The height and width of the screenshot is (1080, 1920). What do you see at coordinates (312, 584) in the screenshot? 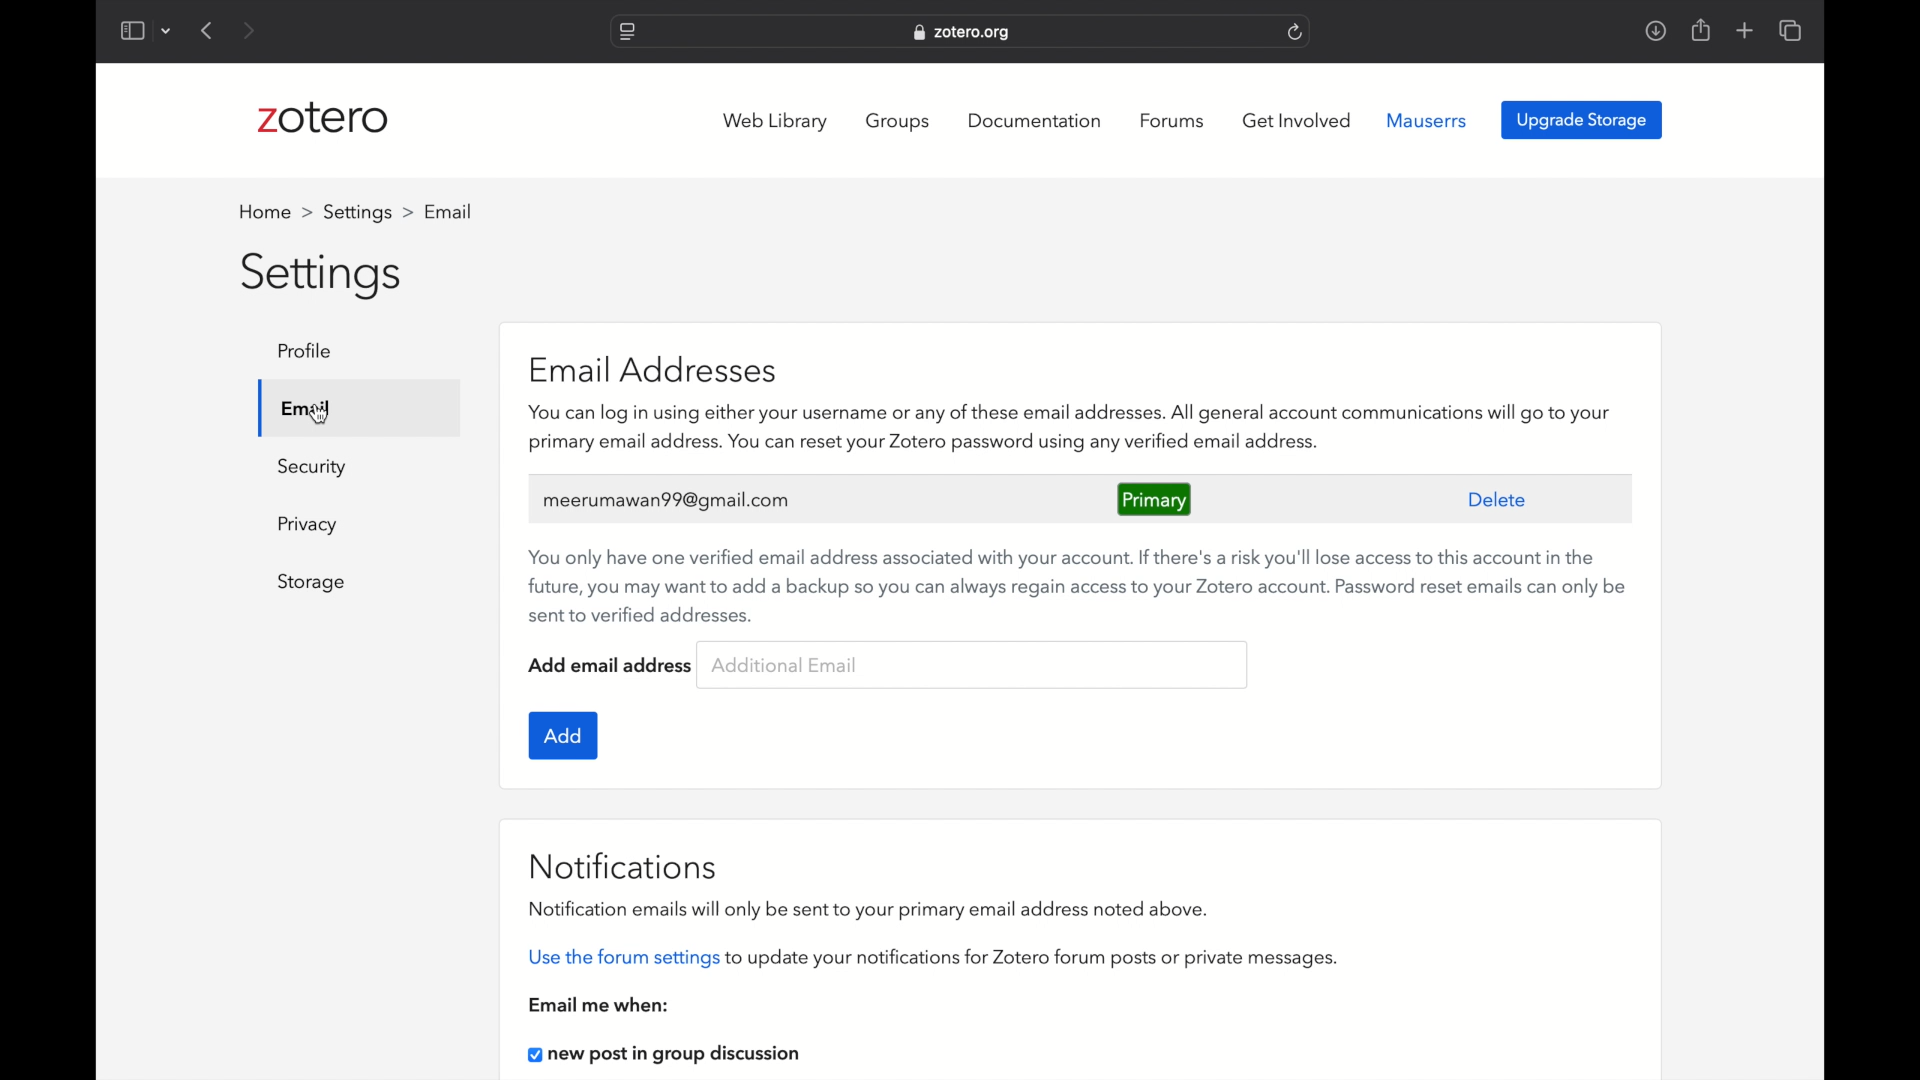
I see `storage` at bounding box center [312, 584].